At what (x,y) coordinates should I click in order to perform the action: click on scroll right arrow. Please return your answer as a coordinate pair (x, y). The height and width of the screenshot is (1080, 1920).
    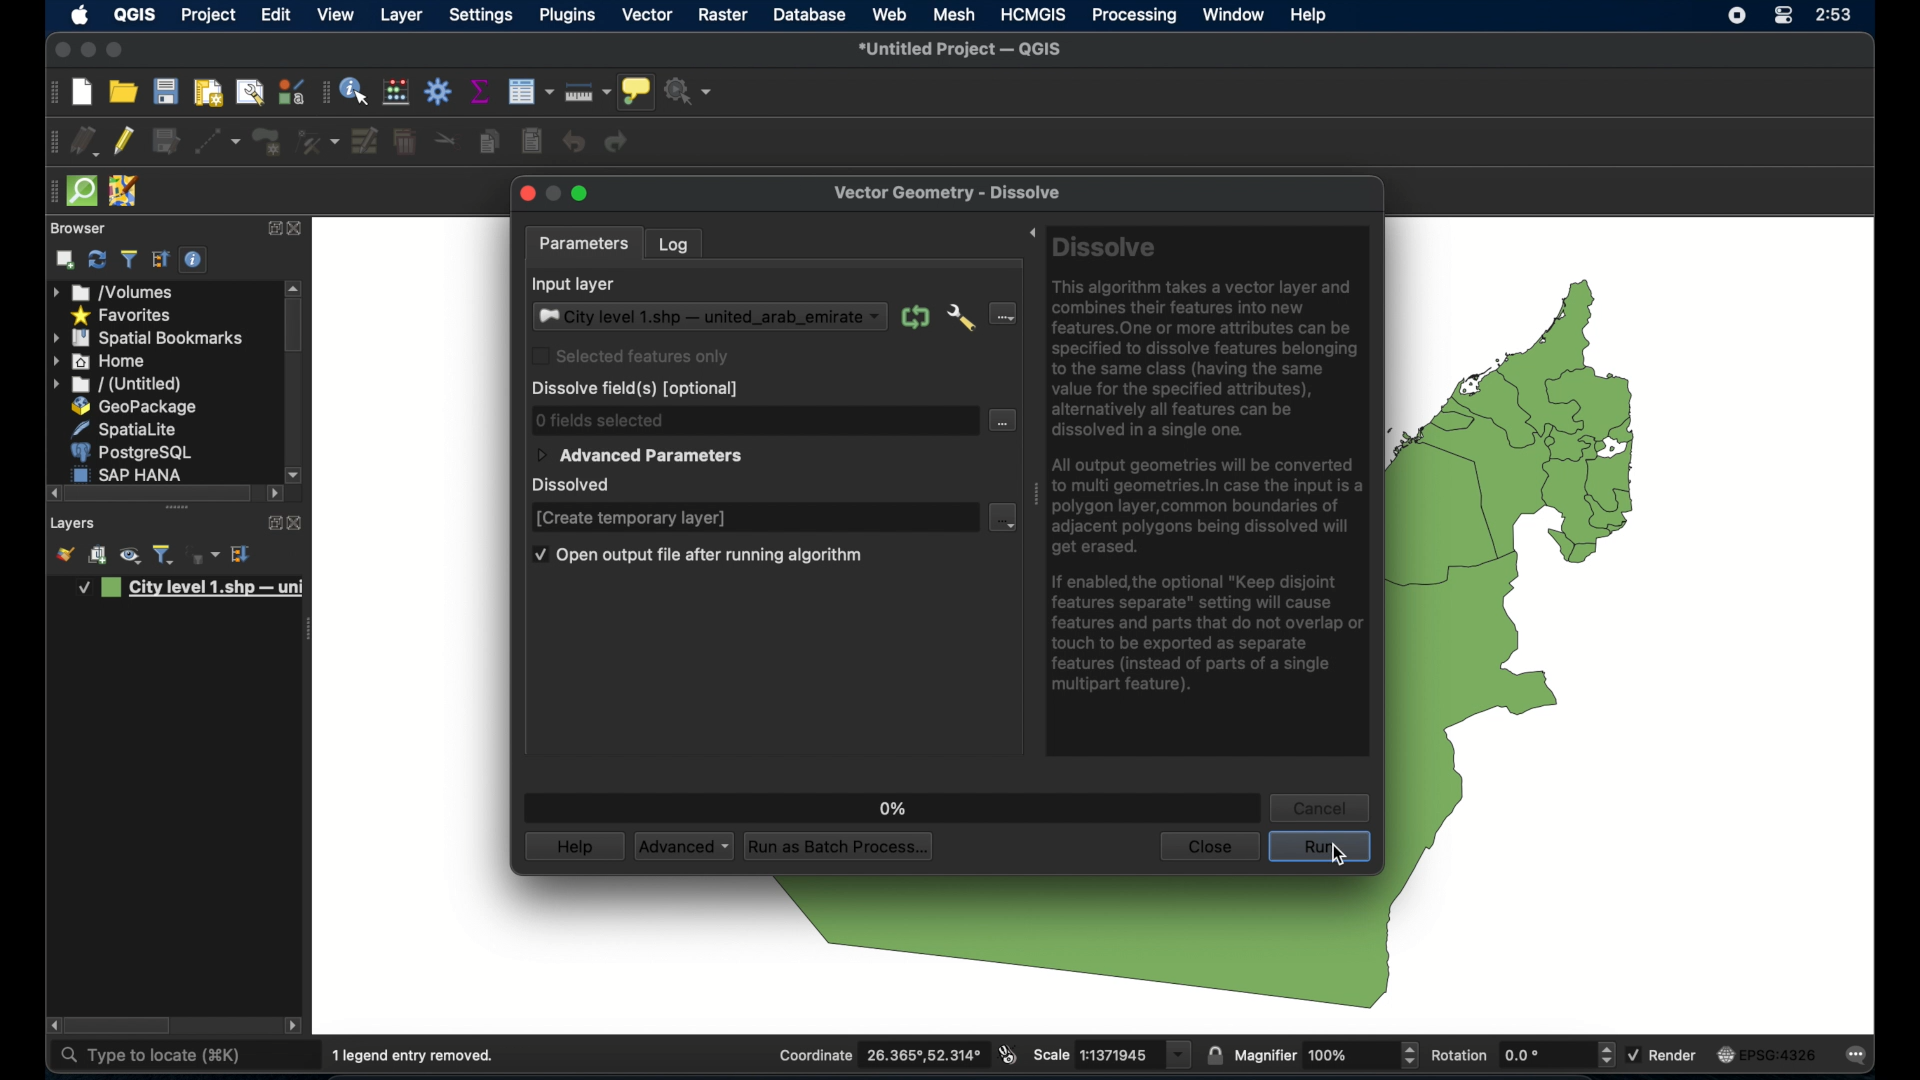
    Looking at the image, I should click on (51, 1026).